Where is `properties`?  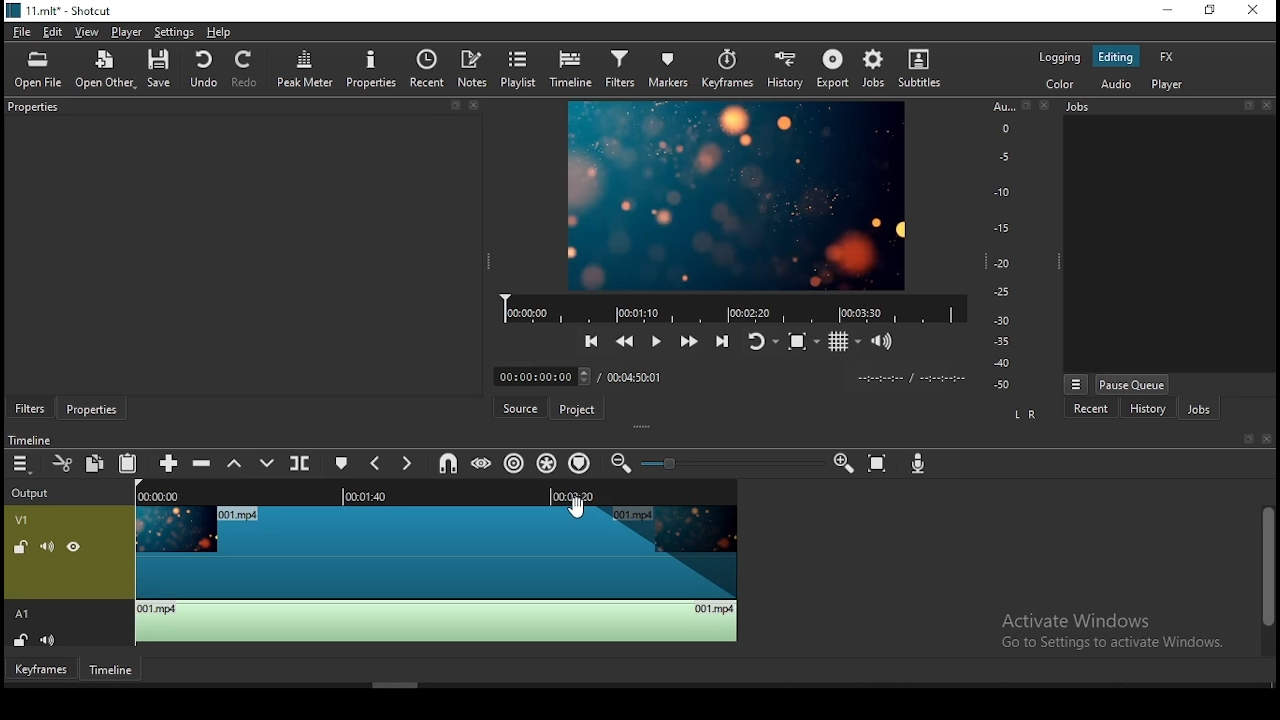
properties is located at coordinates (92, 408).